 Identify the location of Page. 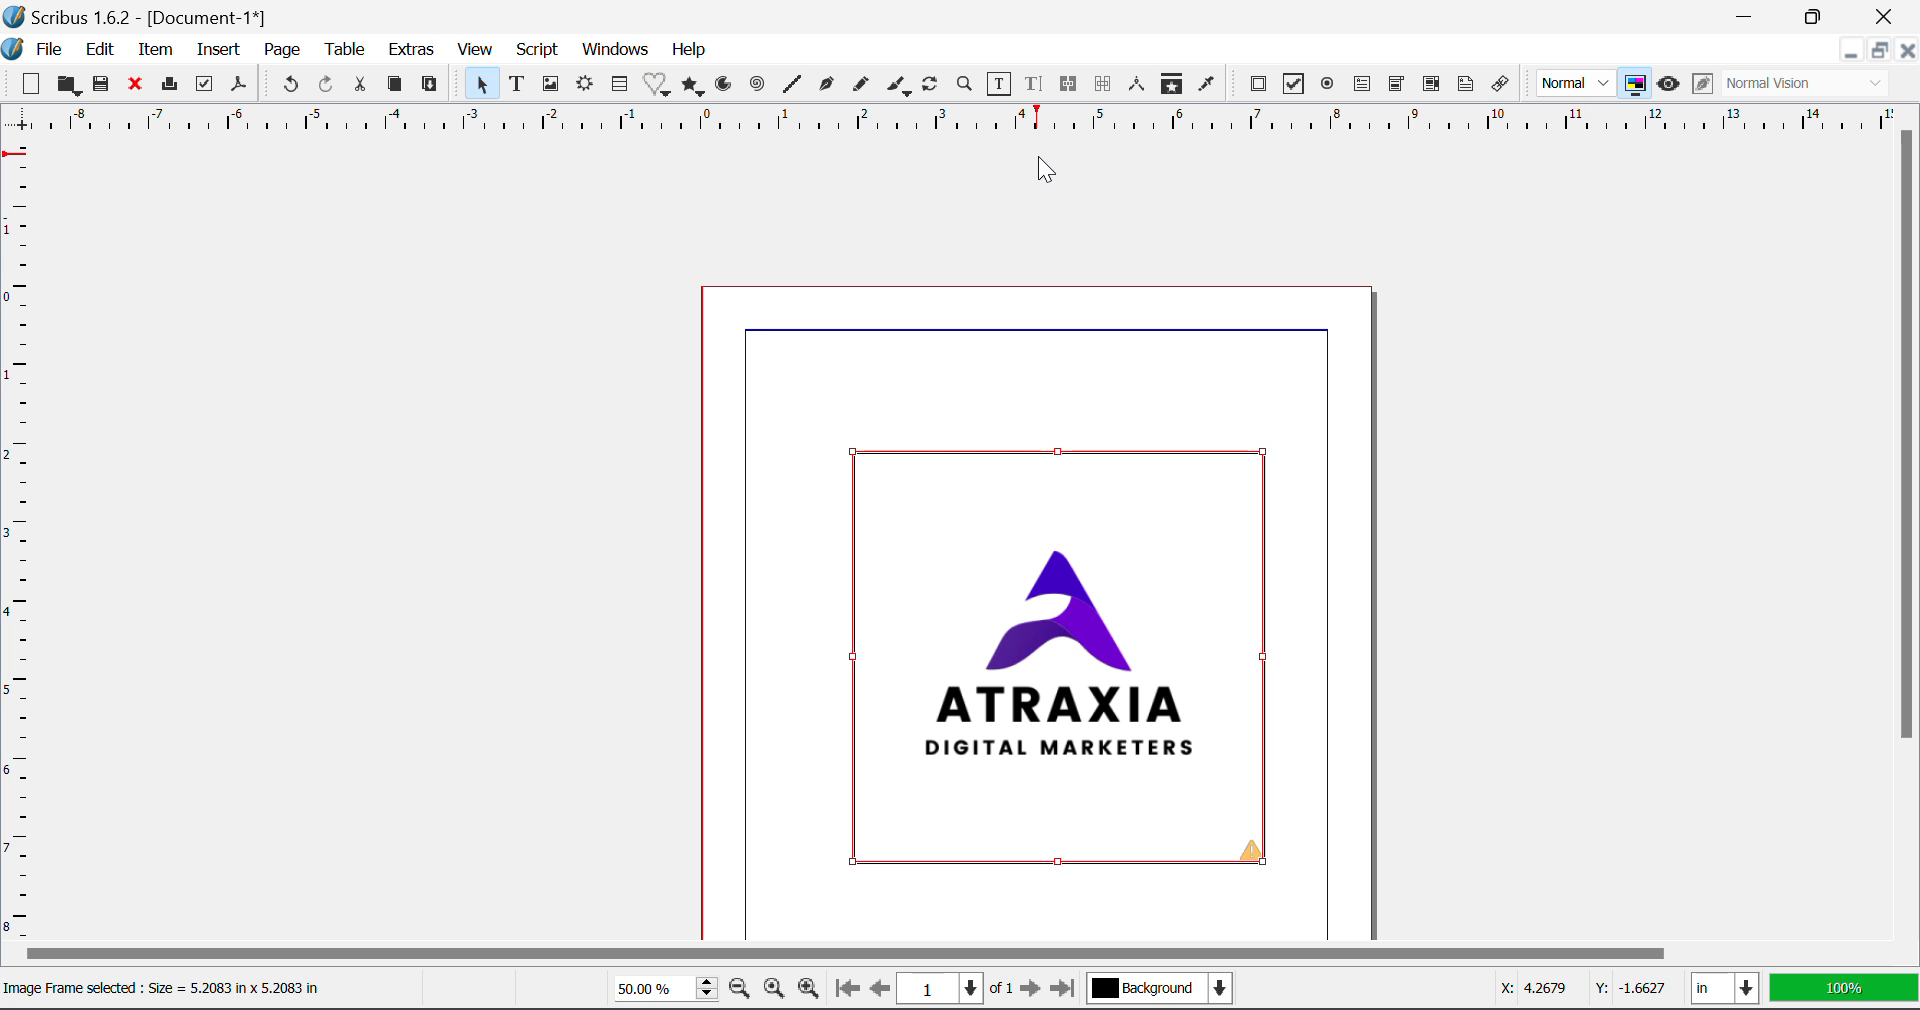
(281, 50).